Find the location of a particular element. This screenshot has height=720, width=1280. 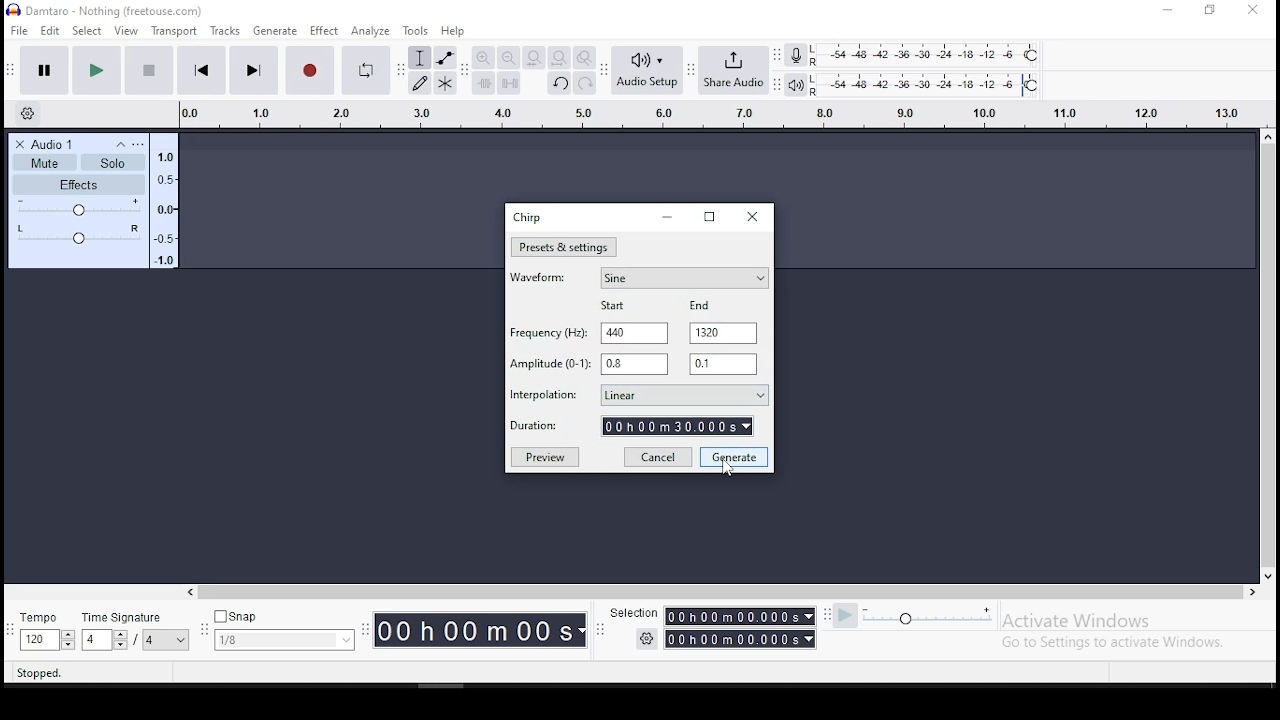

help is located at coordinates (453, 31).